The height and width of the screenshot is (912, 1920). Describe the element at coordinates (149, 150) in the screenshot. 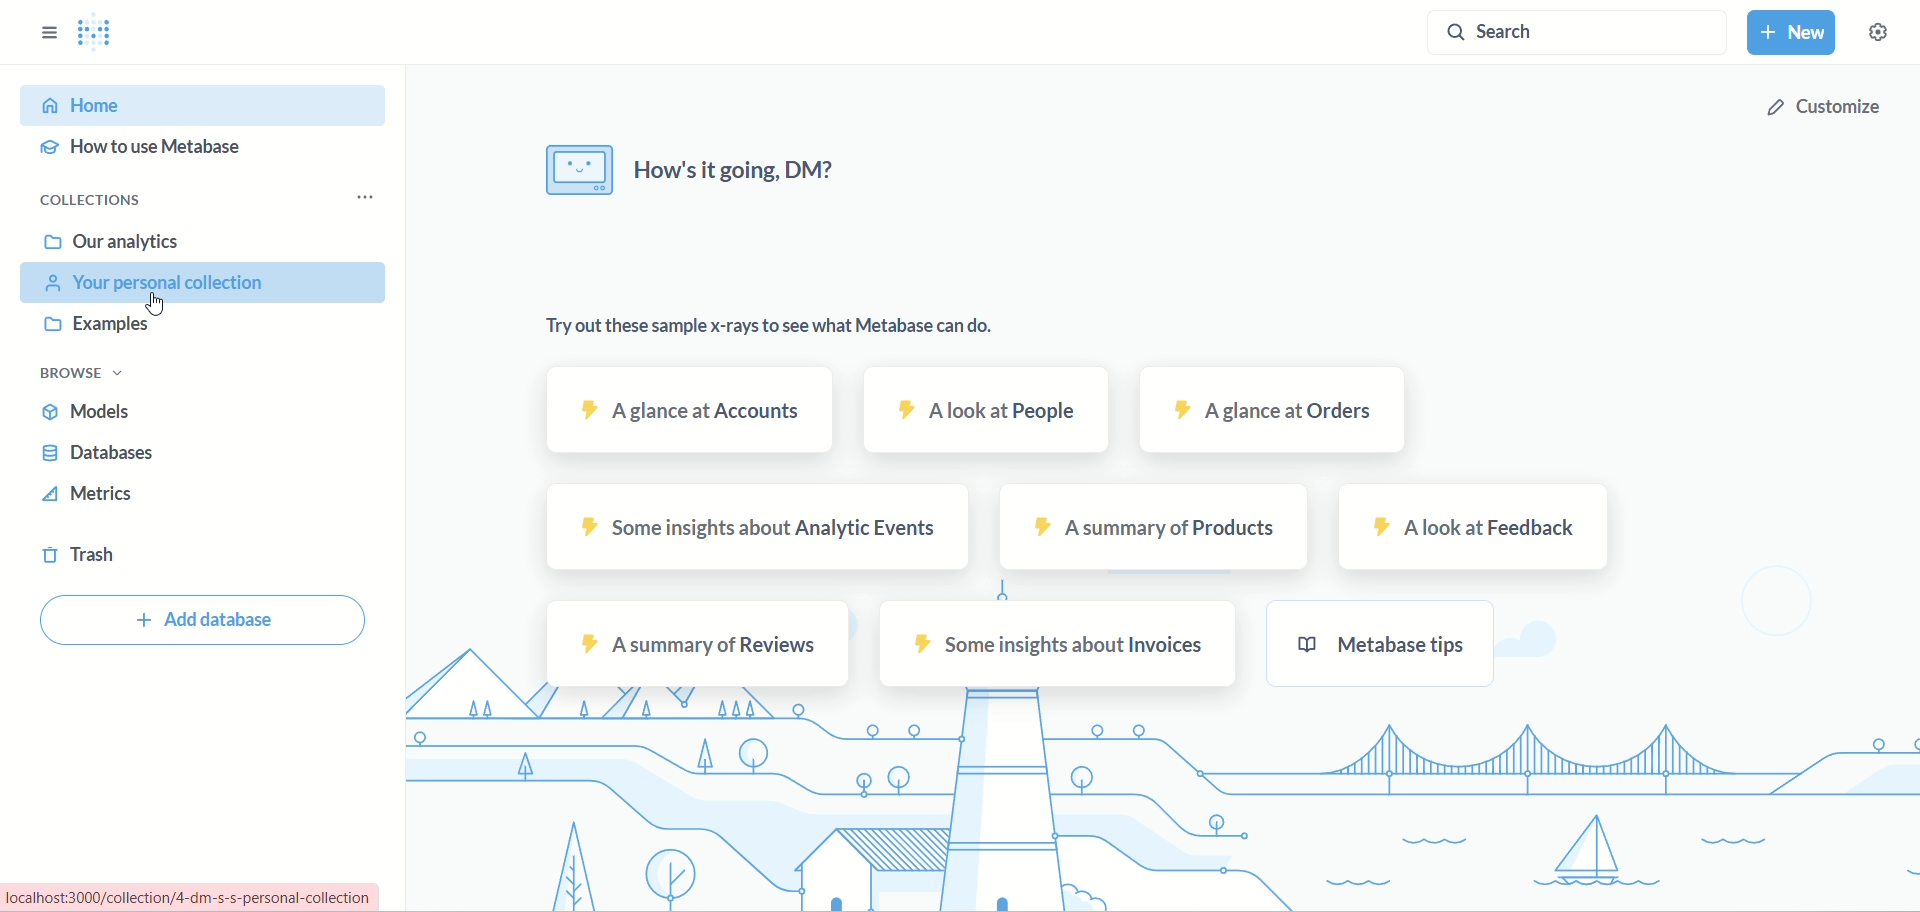

I see `how to use metabase` at that location.